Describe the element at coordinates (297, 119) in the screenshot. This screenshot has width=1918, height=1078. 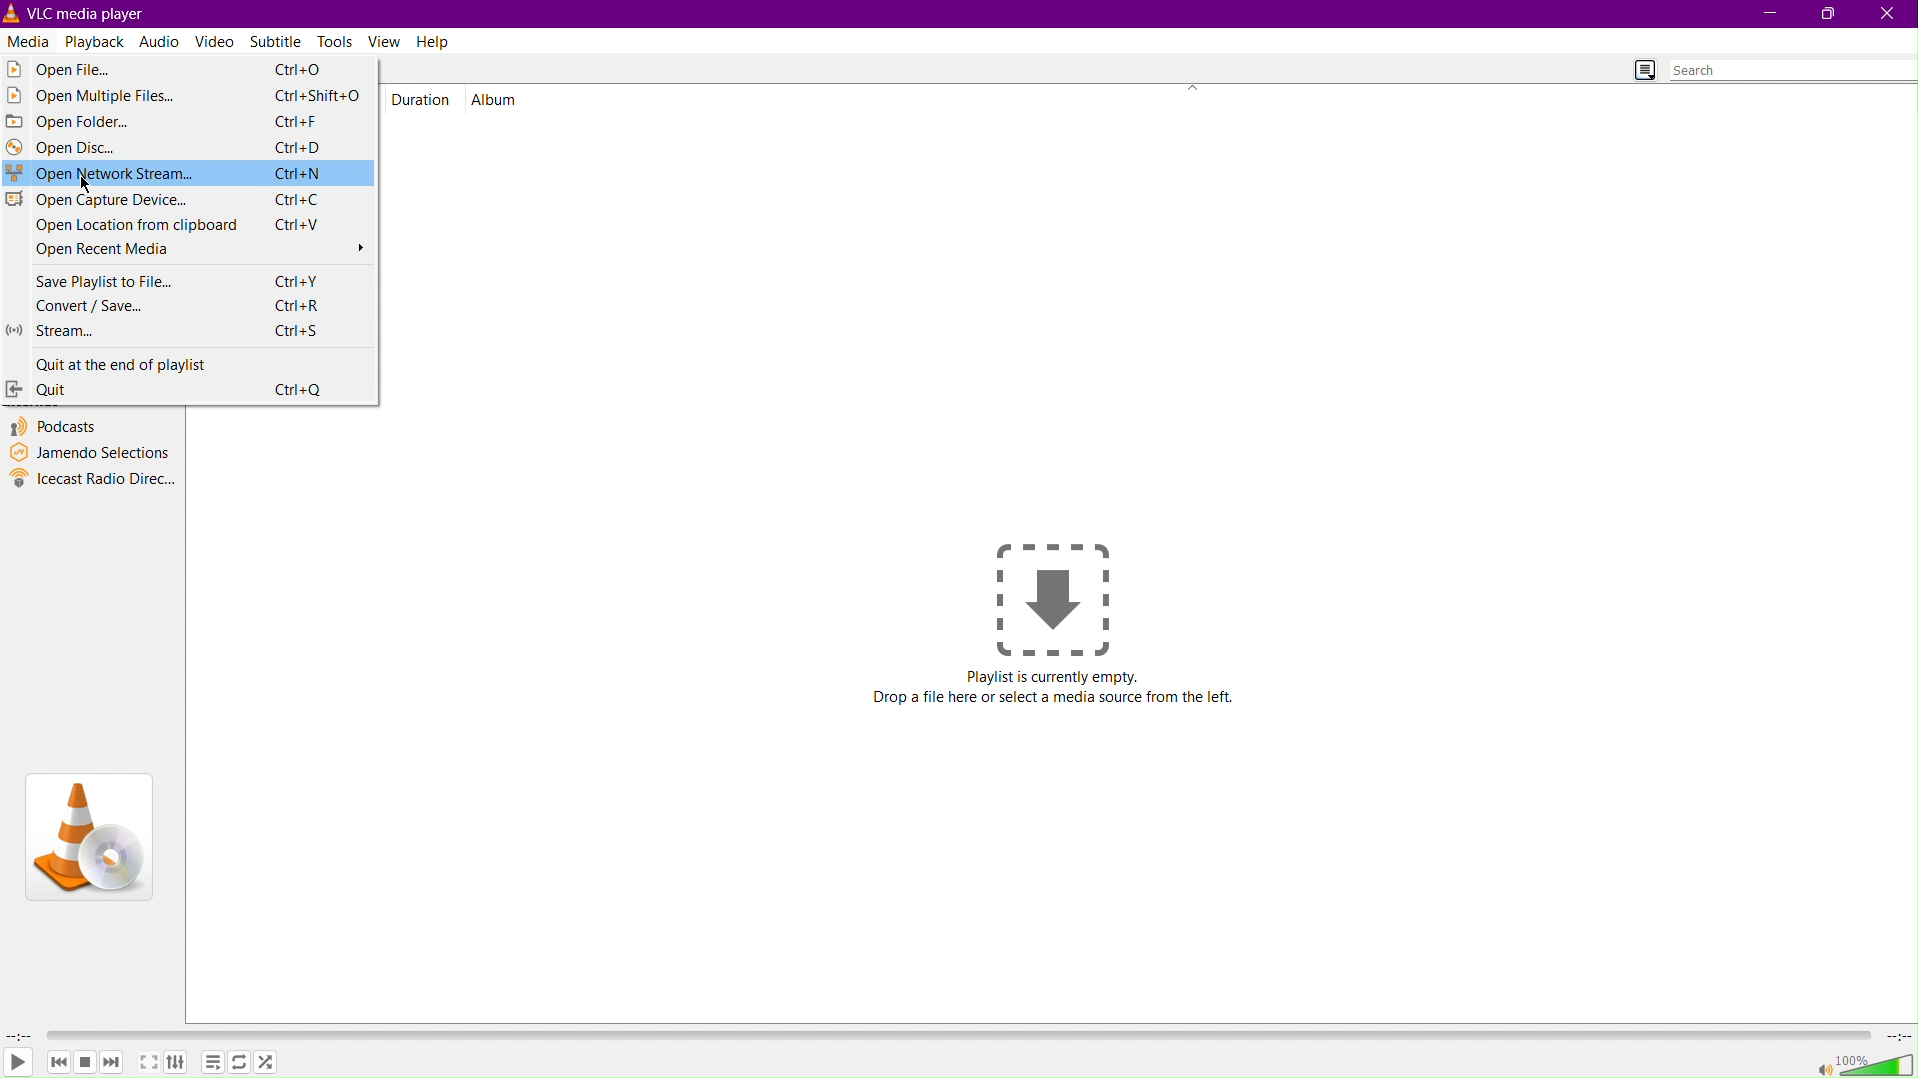
I see `Ctrl+F` at that location.